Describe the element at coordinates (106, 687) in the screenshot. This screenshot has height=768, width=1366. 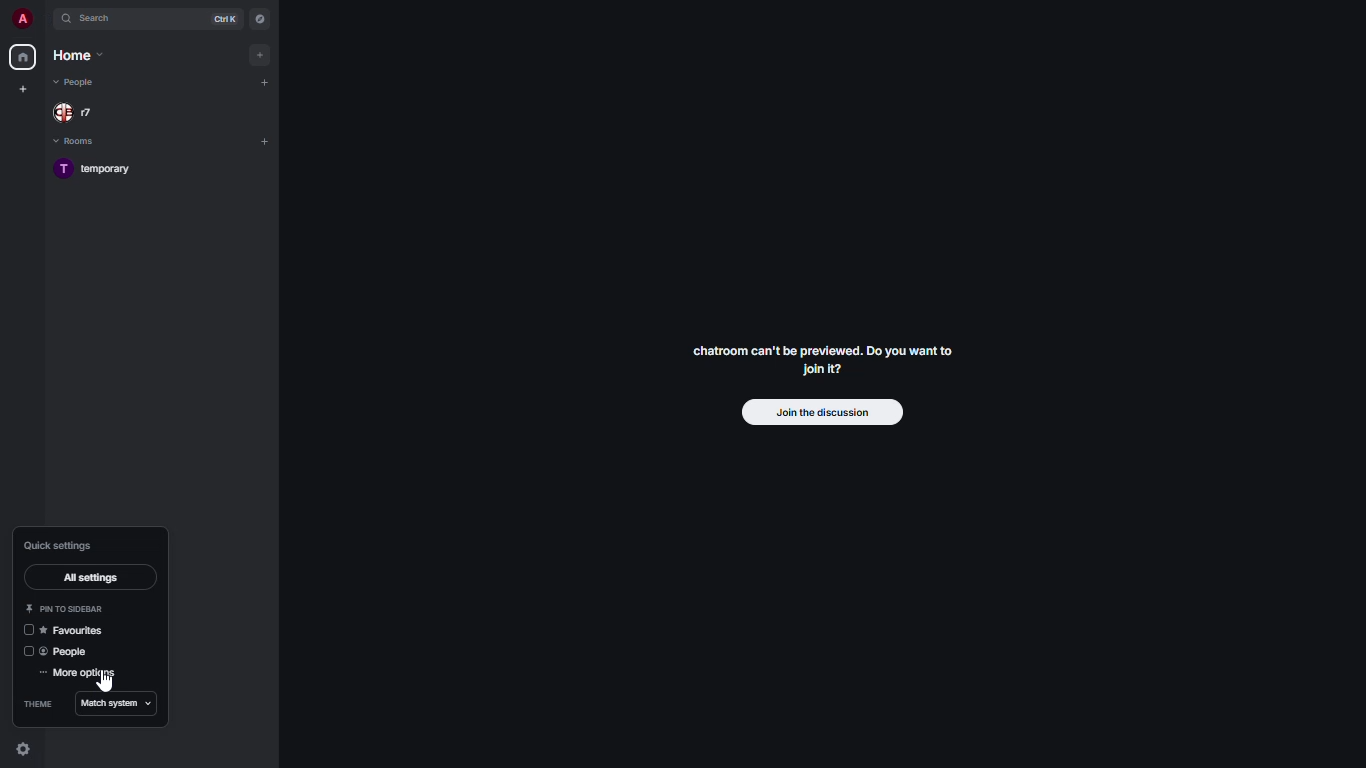
I see `cursor` at that location.